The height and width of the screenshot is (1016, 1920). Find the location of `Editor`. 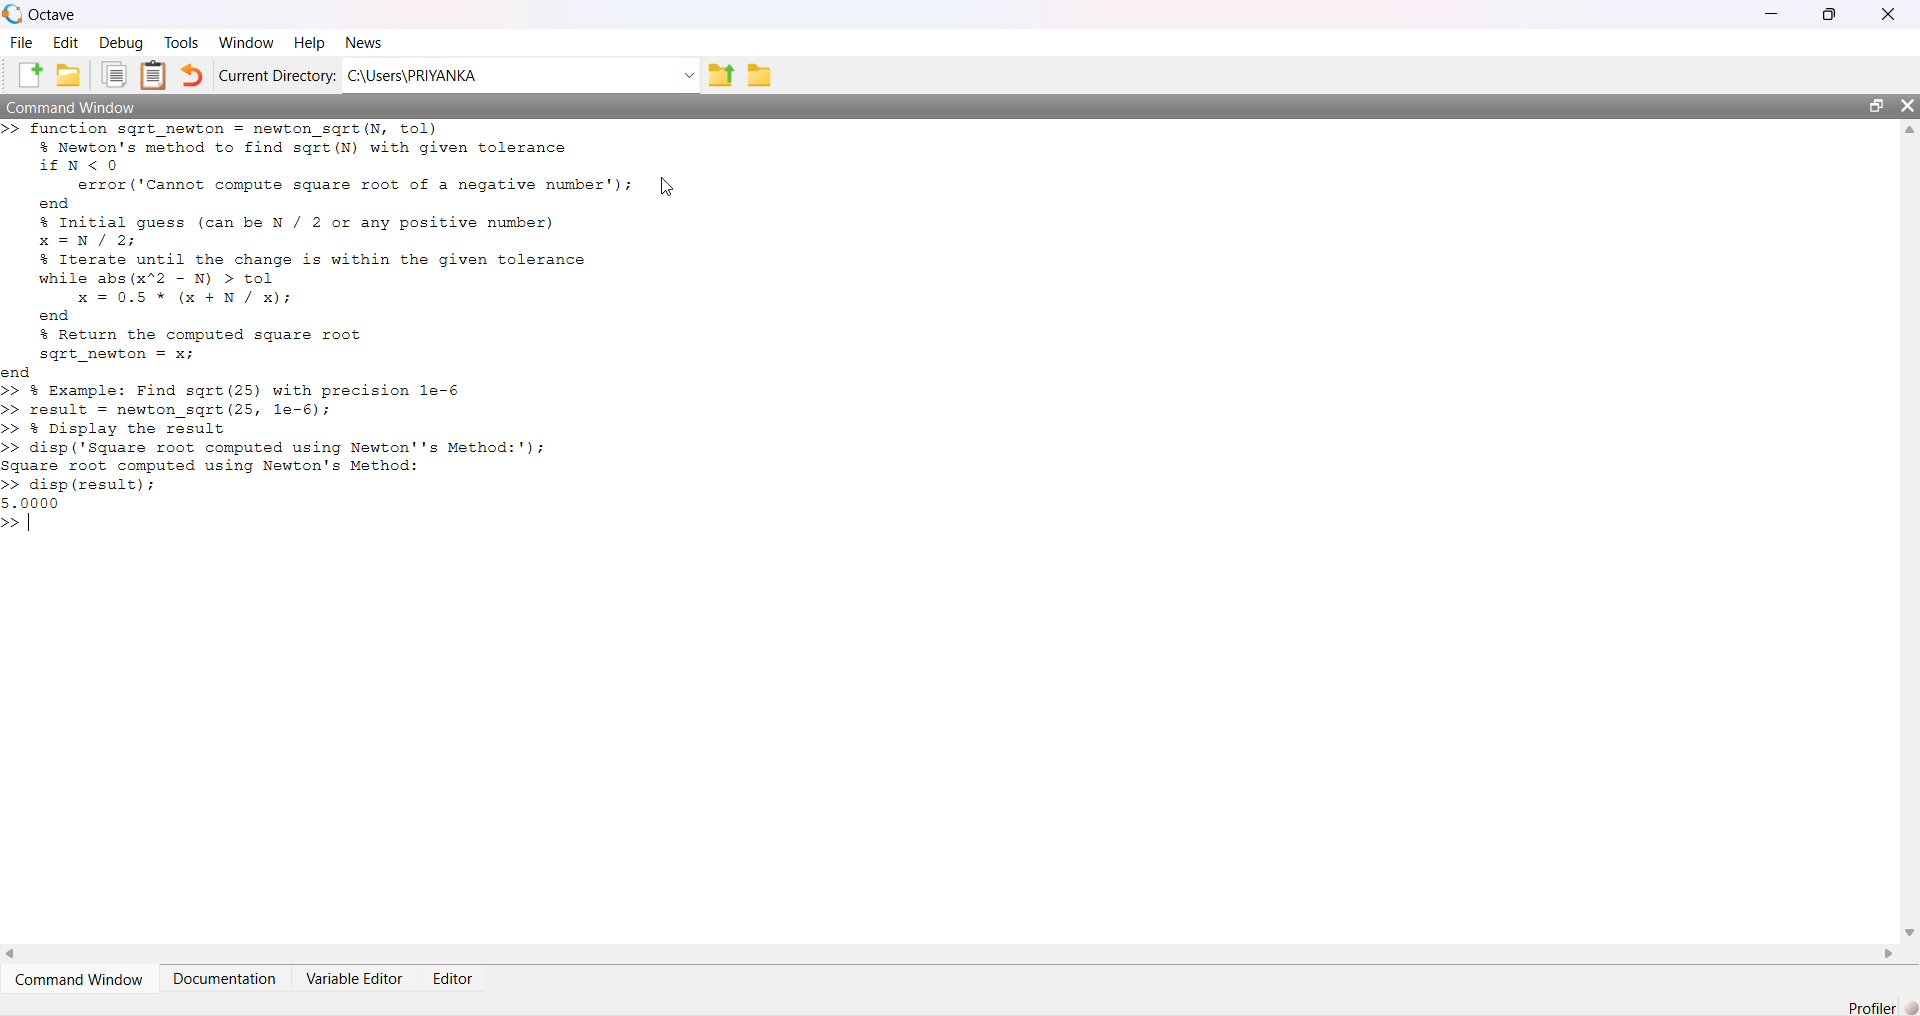

Editor is located at coordinates (450, 975).